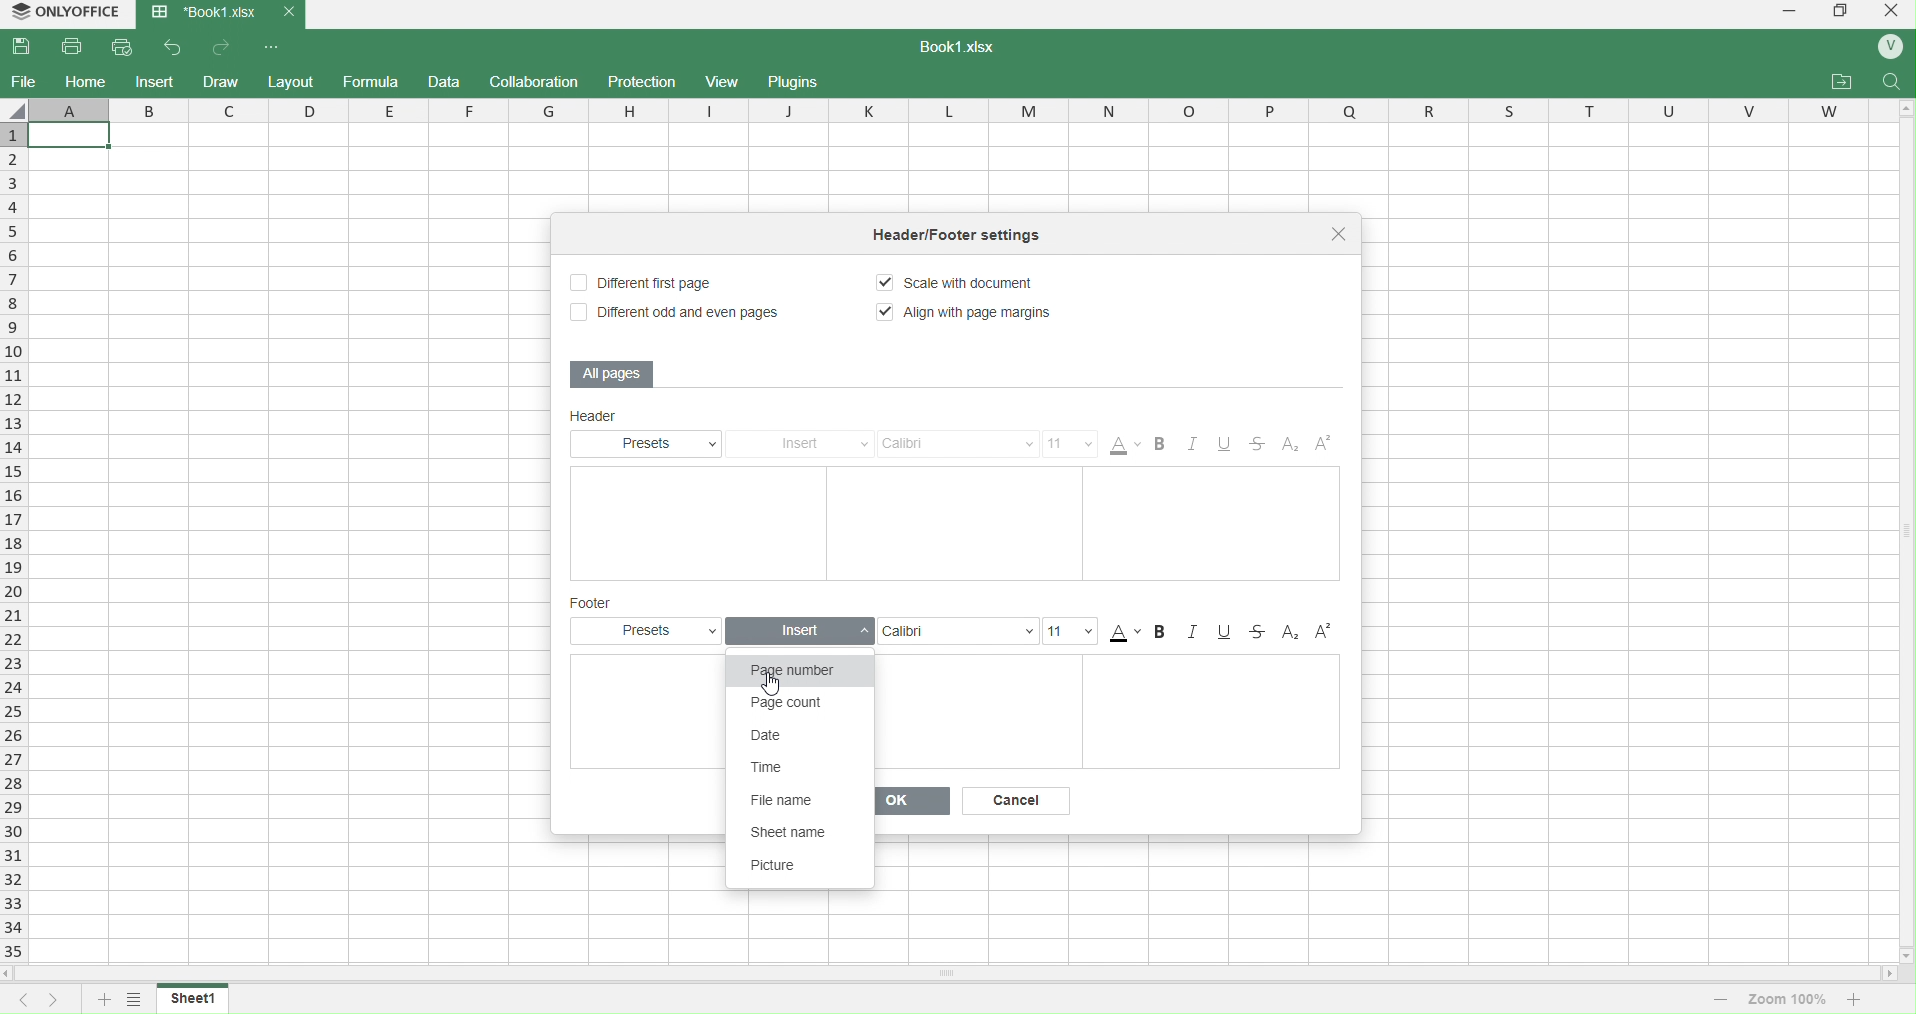 This screenshot has width=1916, height=1014. Describe the element at coordinates (799, 704) in the screenshot. I see `Page count` at that location.